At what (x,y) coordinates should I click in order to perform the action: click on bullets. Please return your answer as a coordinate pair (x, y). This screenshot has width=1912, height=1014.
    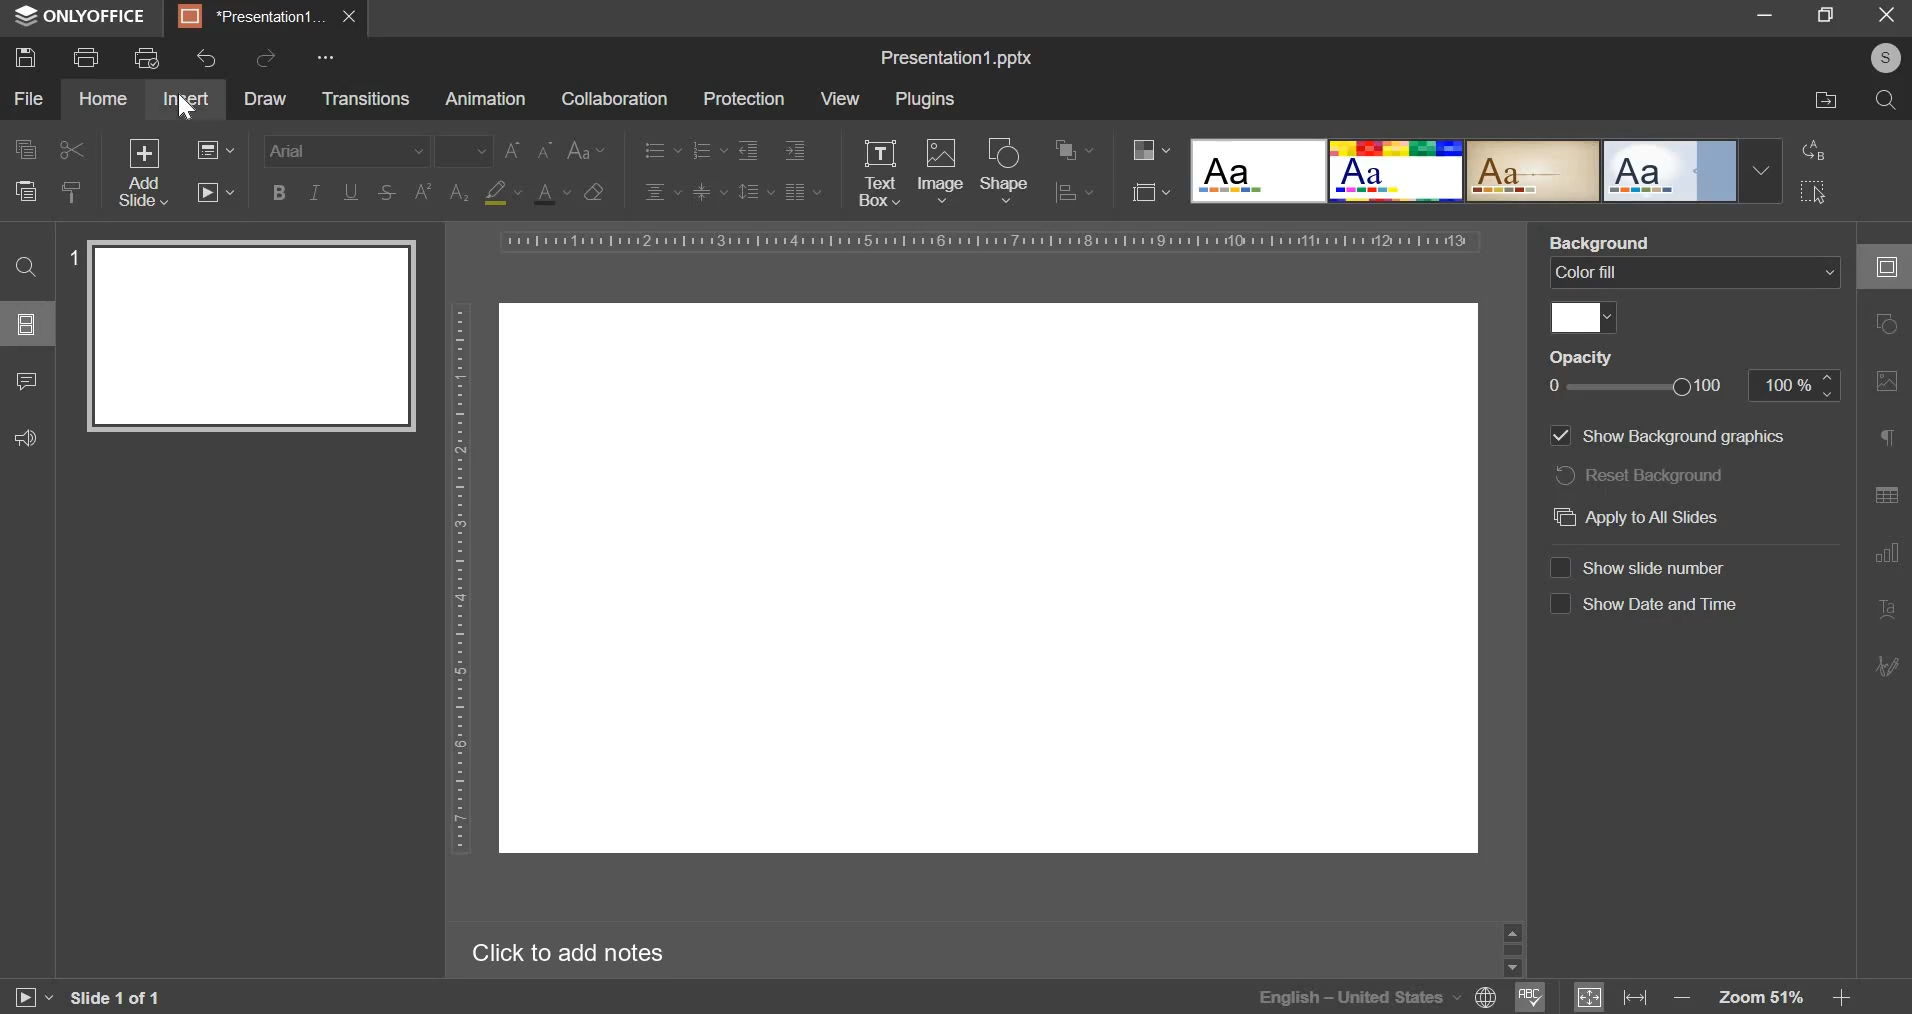
    Looking at the image, I should click on (661, 150).